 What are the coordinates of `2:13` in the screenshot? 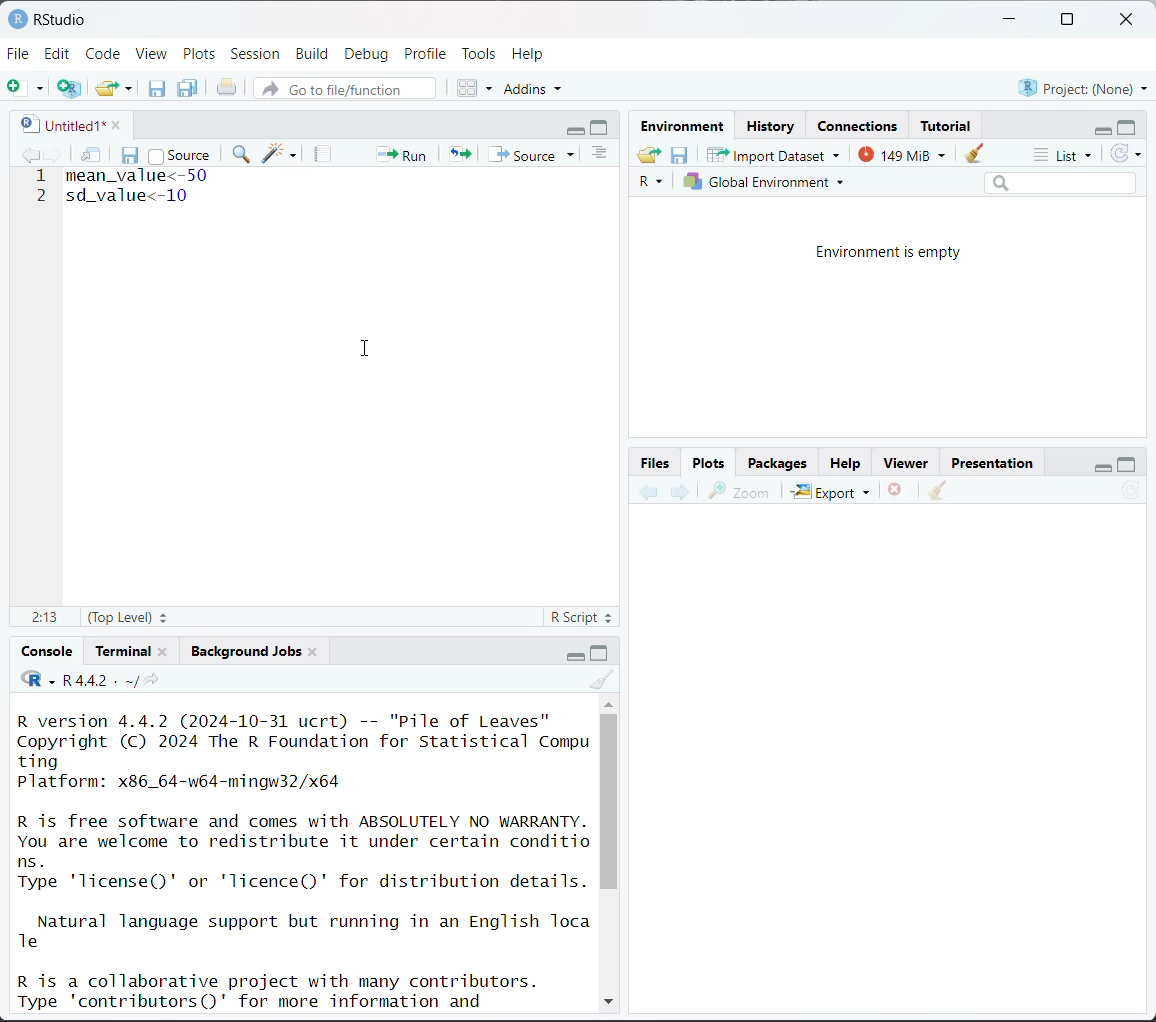 It's located at (43, 618).